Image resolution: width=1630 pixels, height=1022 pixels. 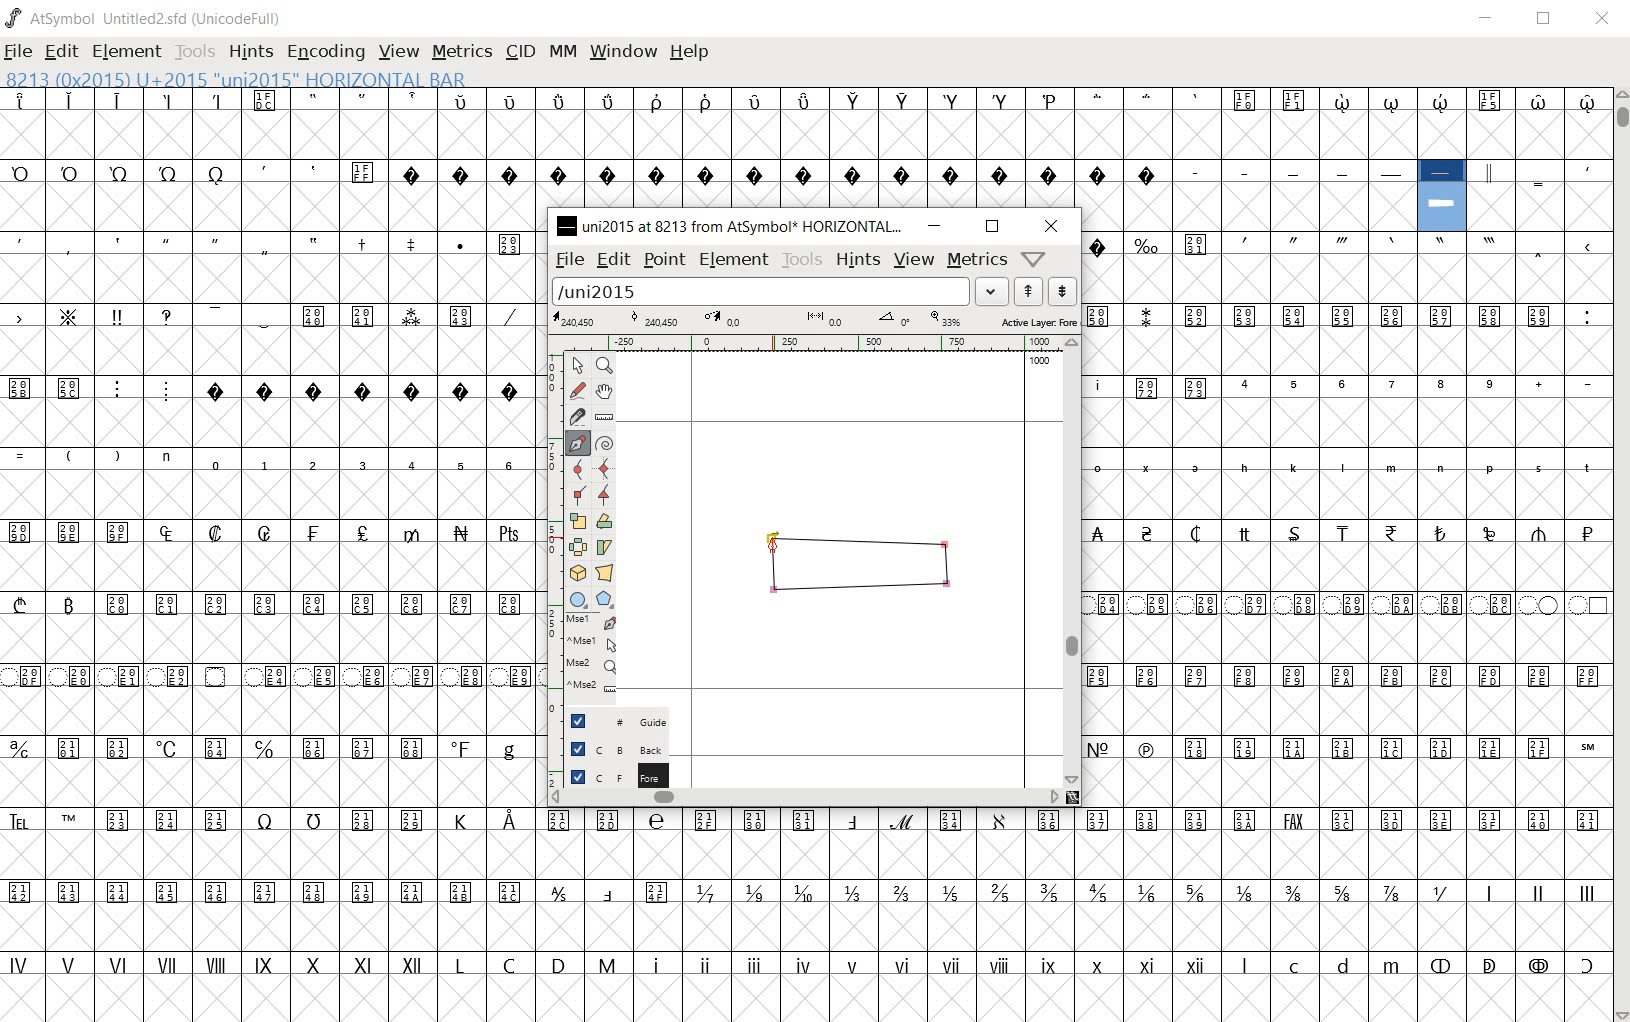 I want to click on Rotate the selection, so click(x=606, y=521).